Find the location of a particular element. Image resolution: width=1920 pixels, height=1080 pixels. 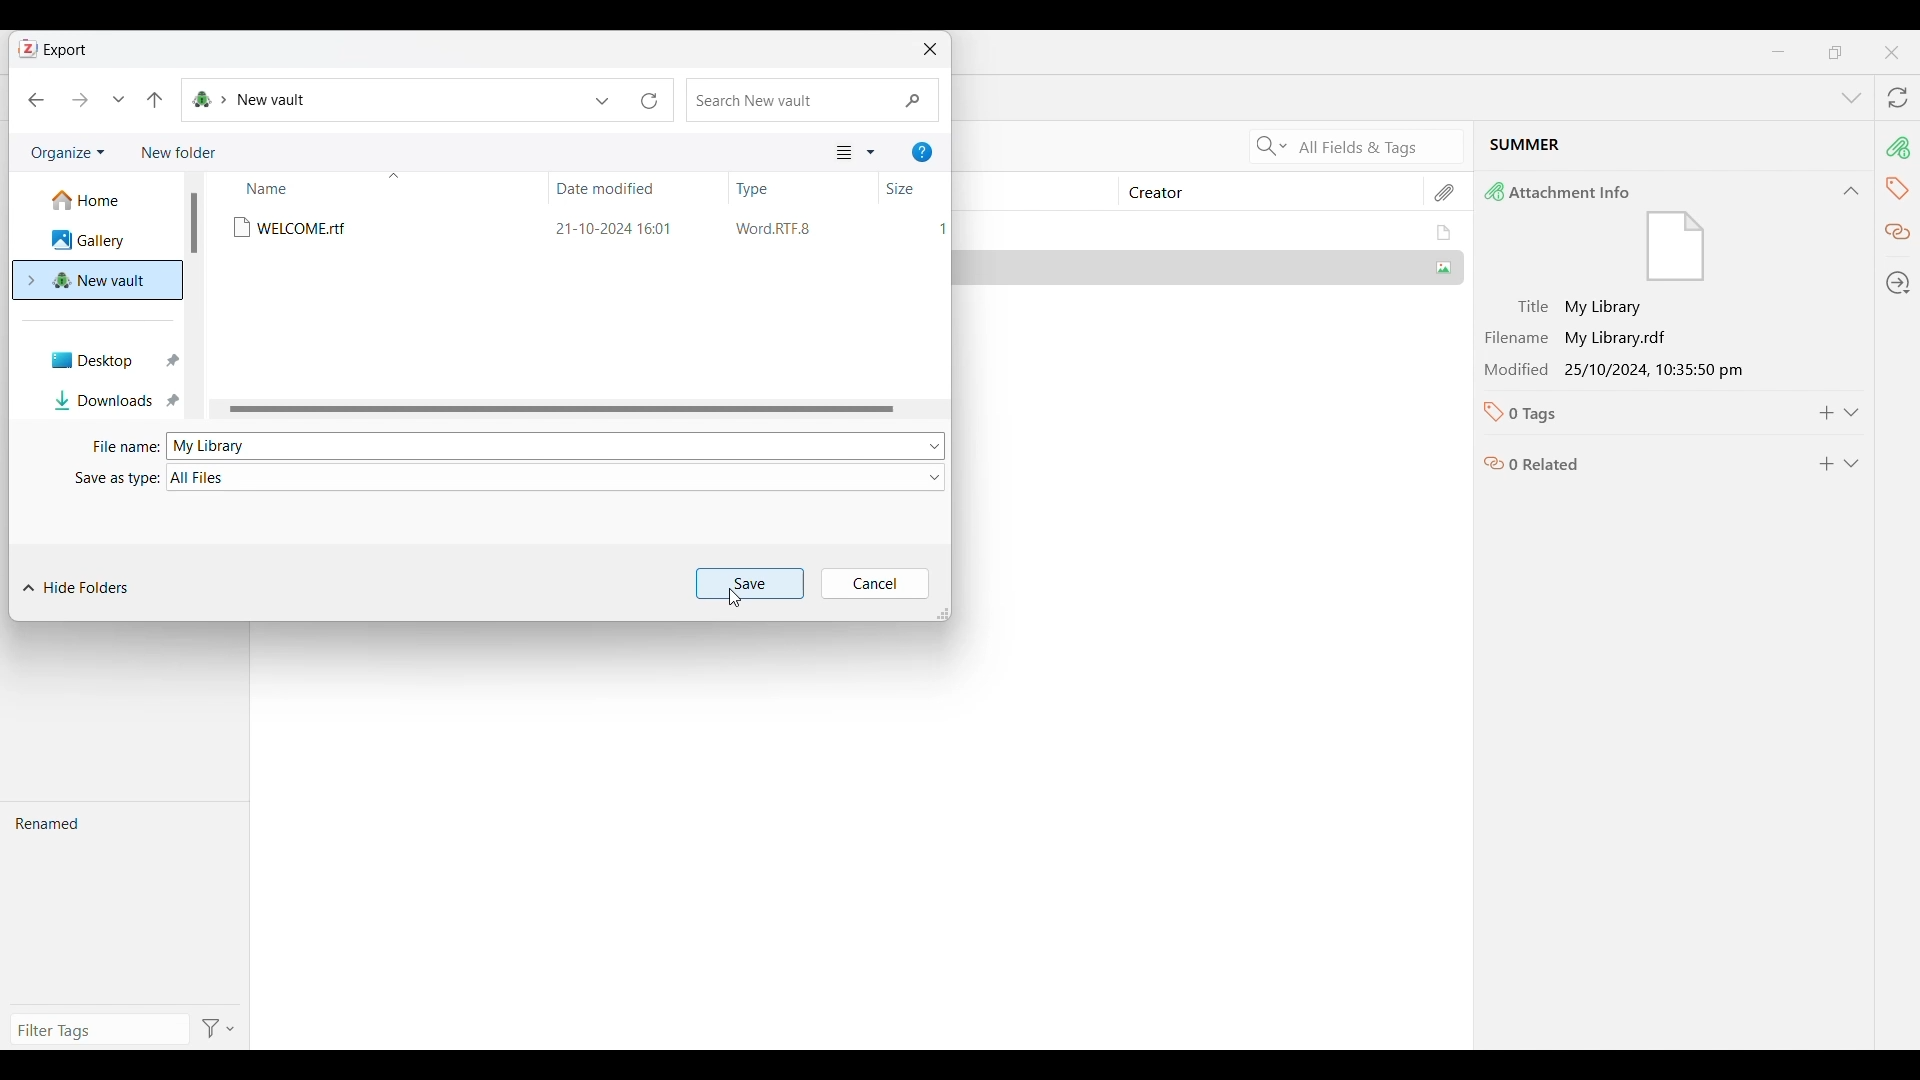

Current selected file is located at coordinates (1673, 148).